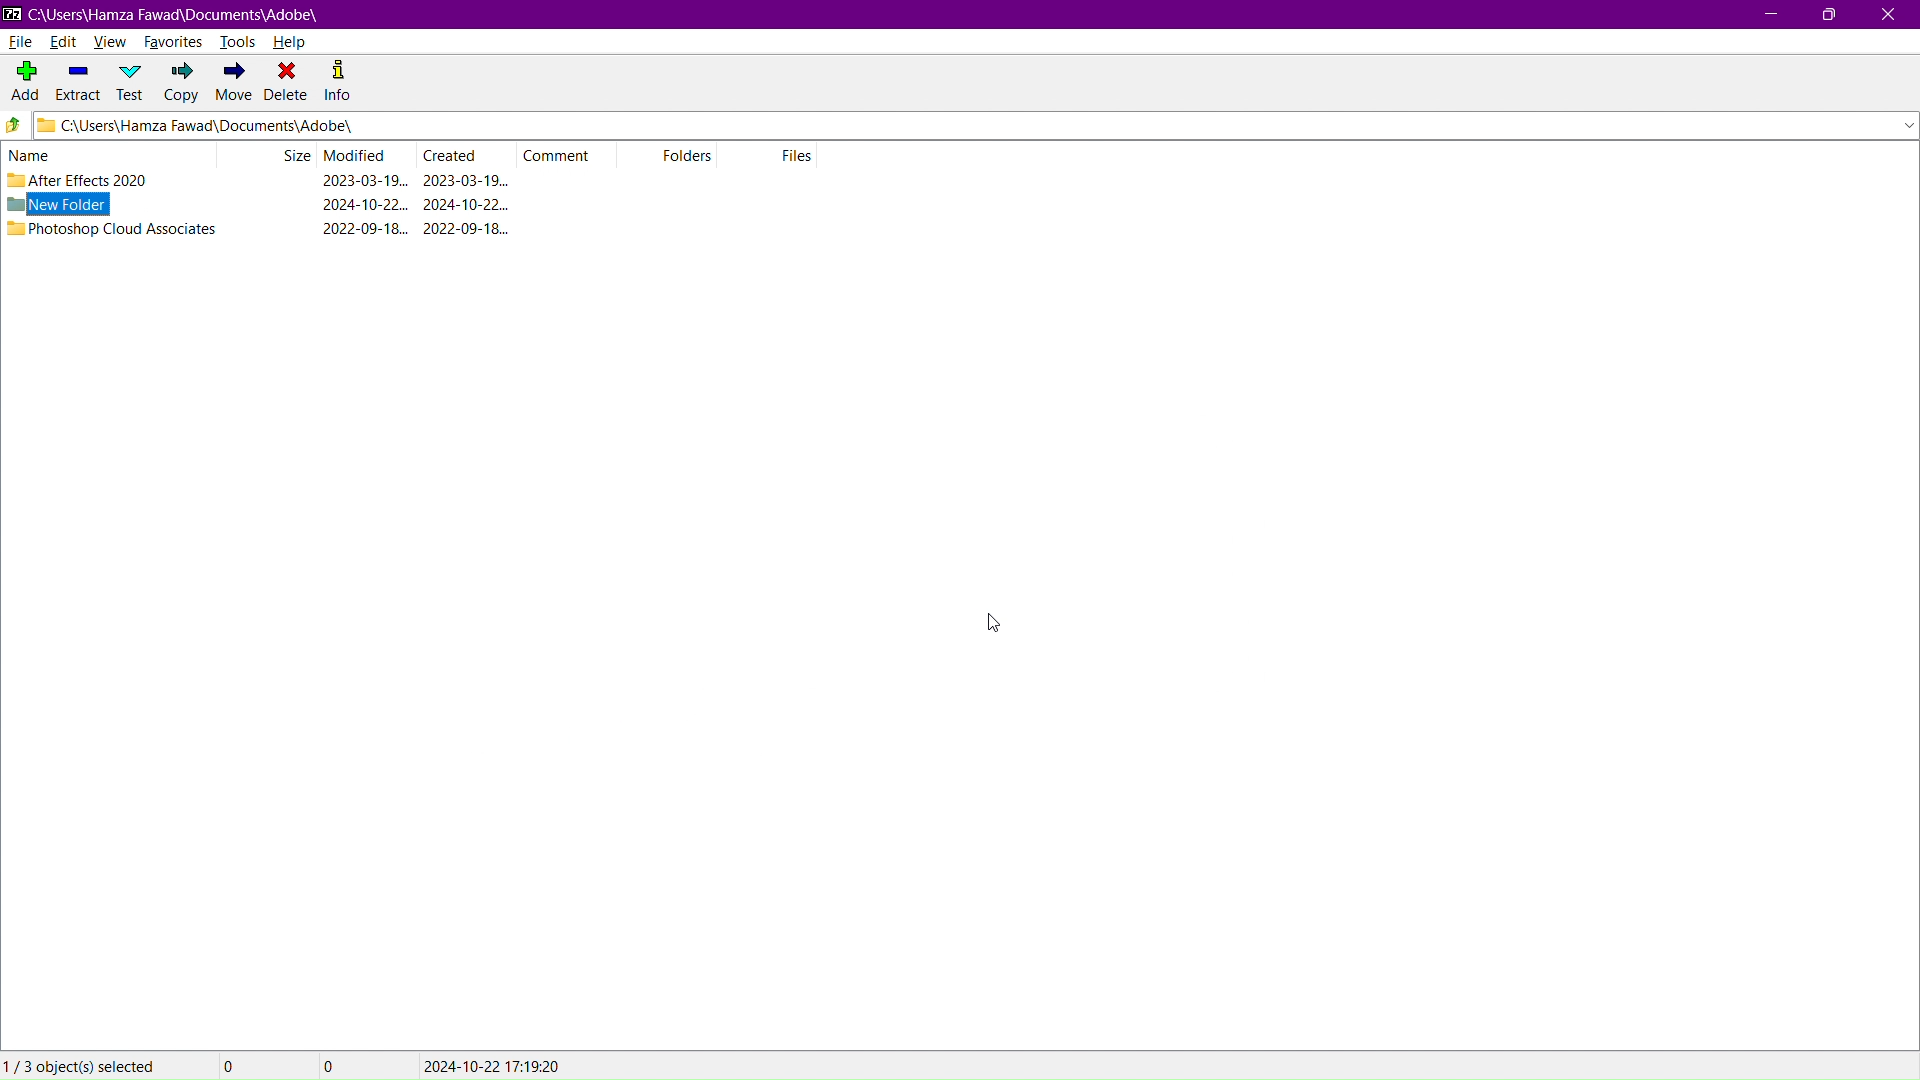 This screenshot has height=1080, width=1920. Describe the element at coordinates (366, 205) in the screenshot. I see `modified date & time` at that location.